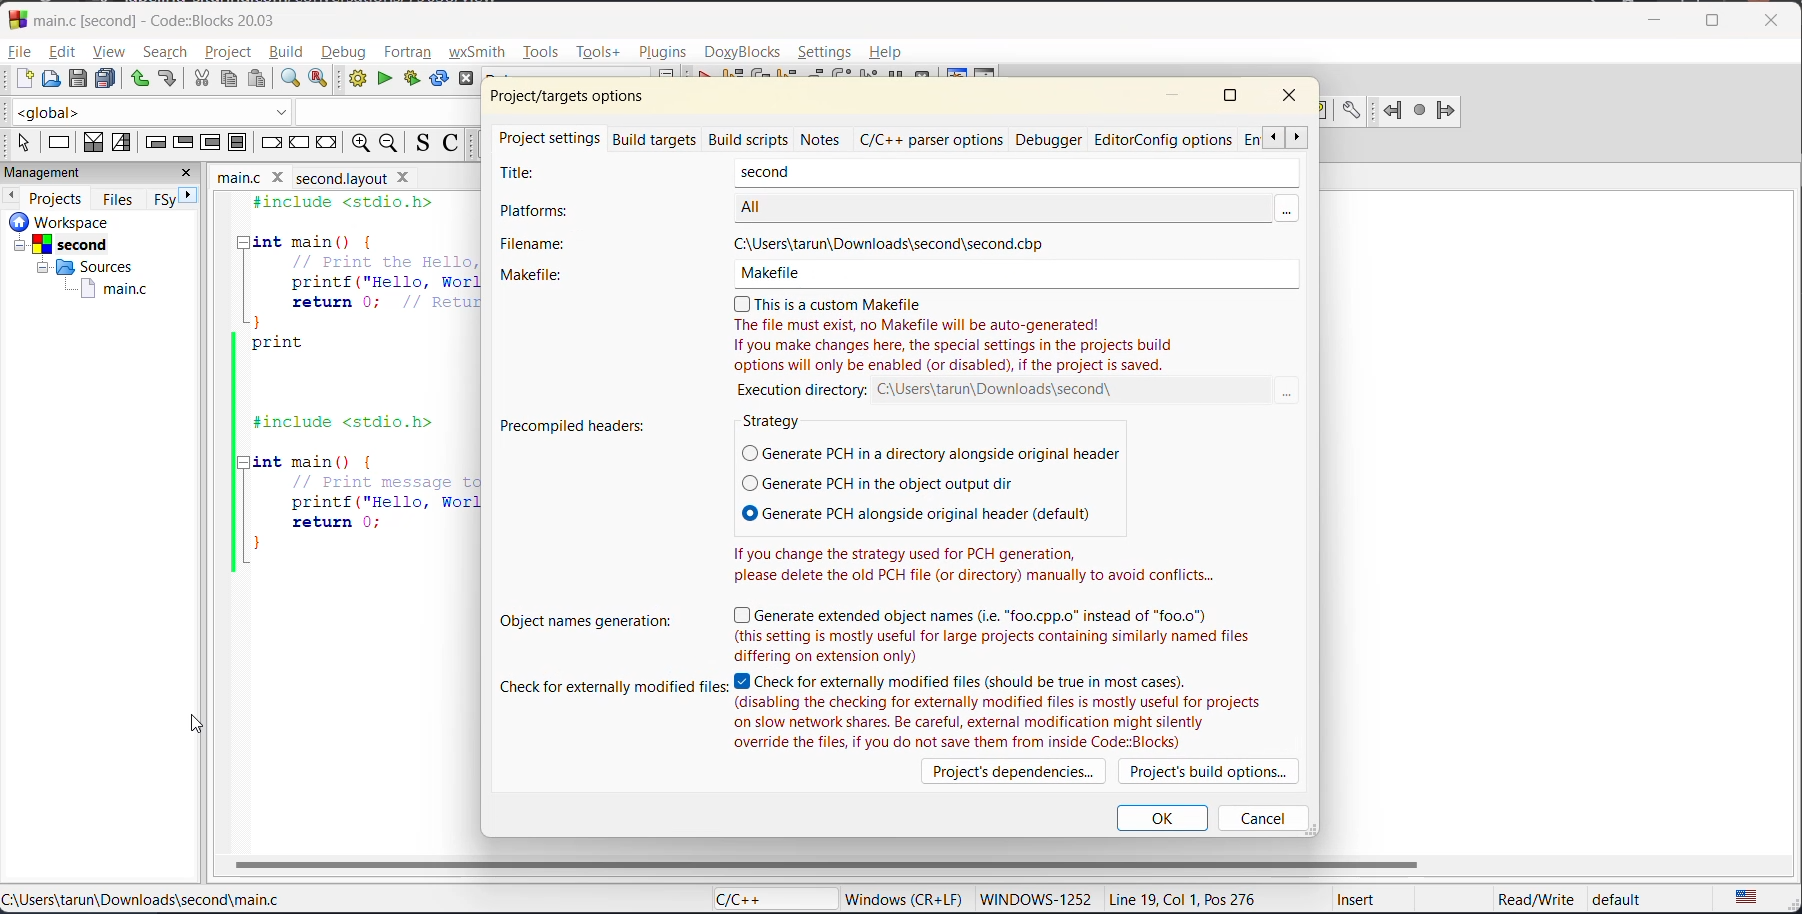 Image resolution: width=1802 pixels, height=914 pixels. Describe the element at coordinates (97, 146) in the screenshot. I see `decision` at that location.